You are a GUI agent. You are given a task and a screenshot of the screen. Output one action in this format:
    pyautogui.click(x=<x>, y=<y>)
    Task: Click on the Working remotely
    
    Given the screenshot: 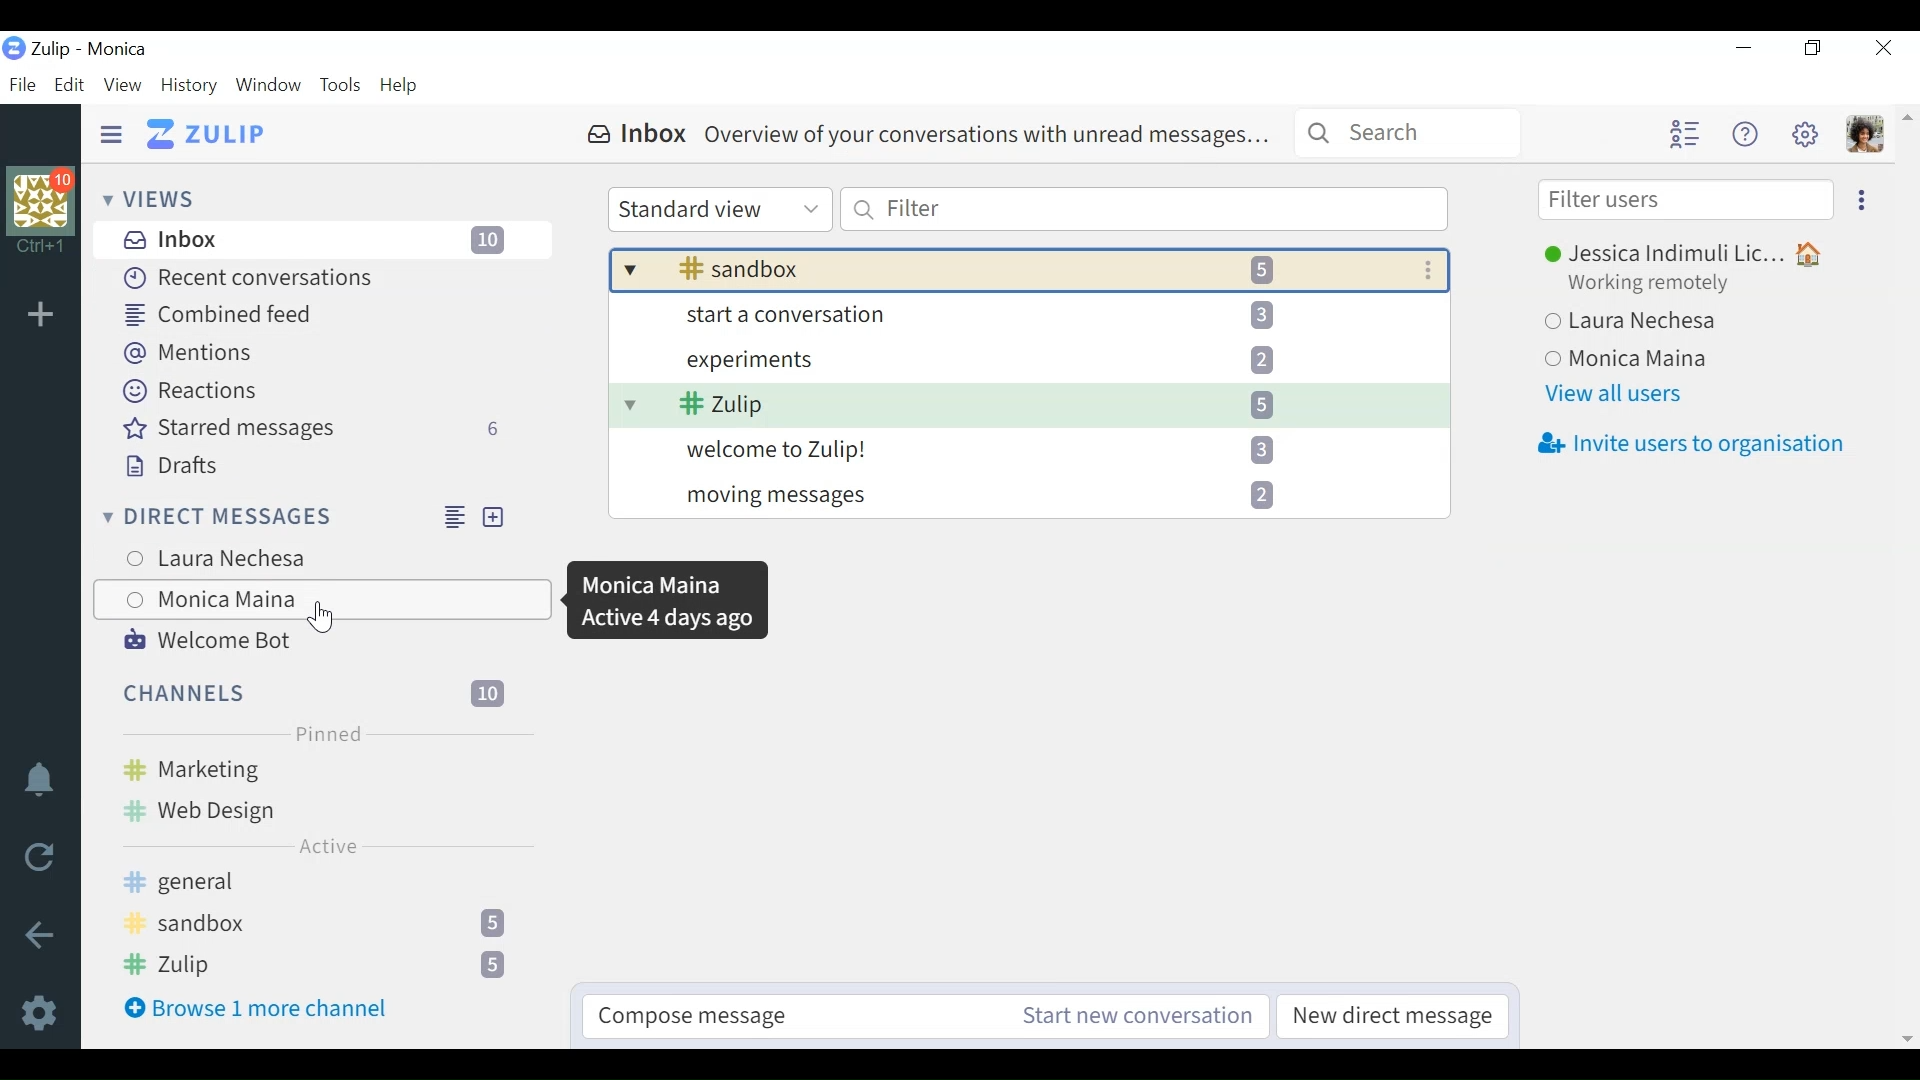 What is the action you would take?
    pyautogui.click(x=1655, y=283)
    